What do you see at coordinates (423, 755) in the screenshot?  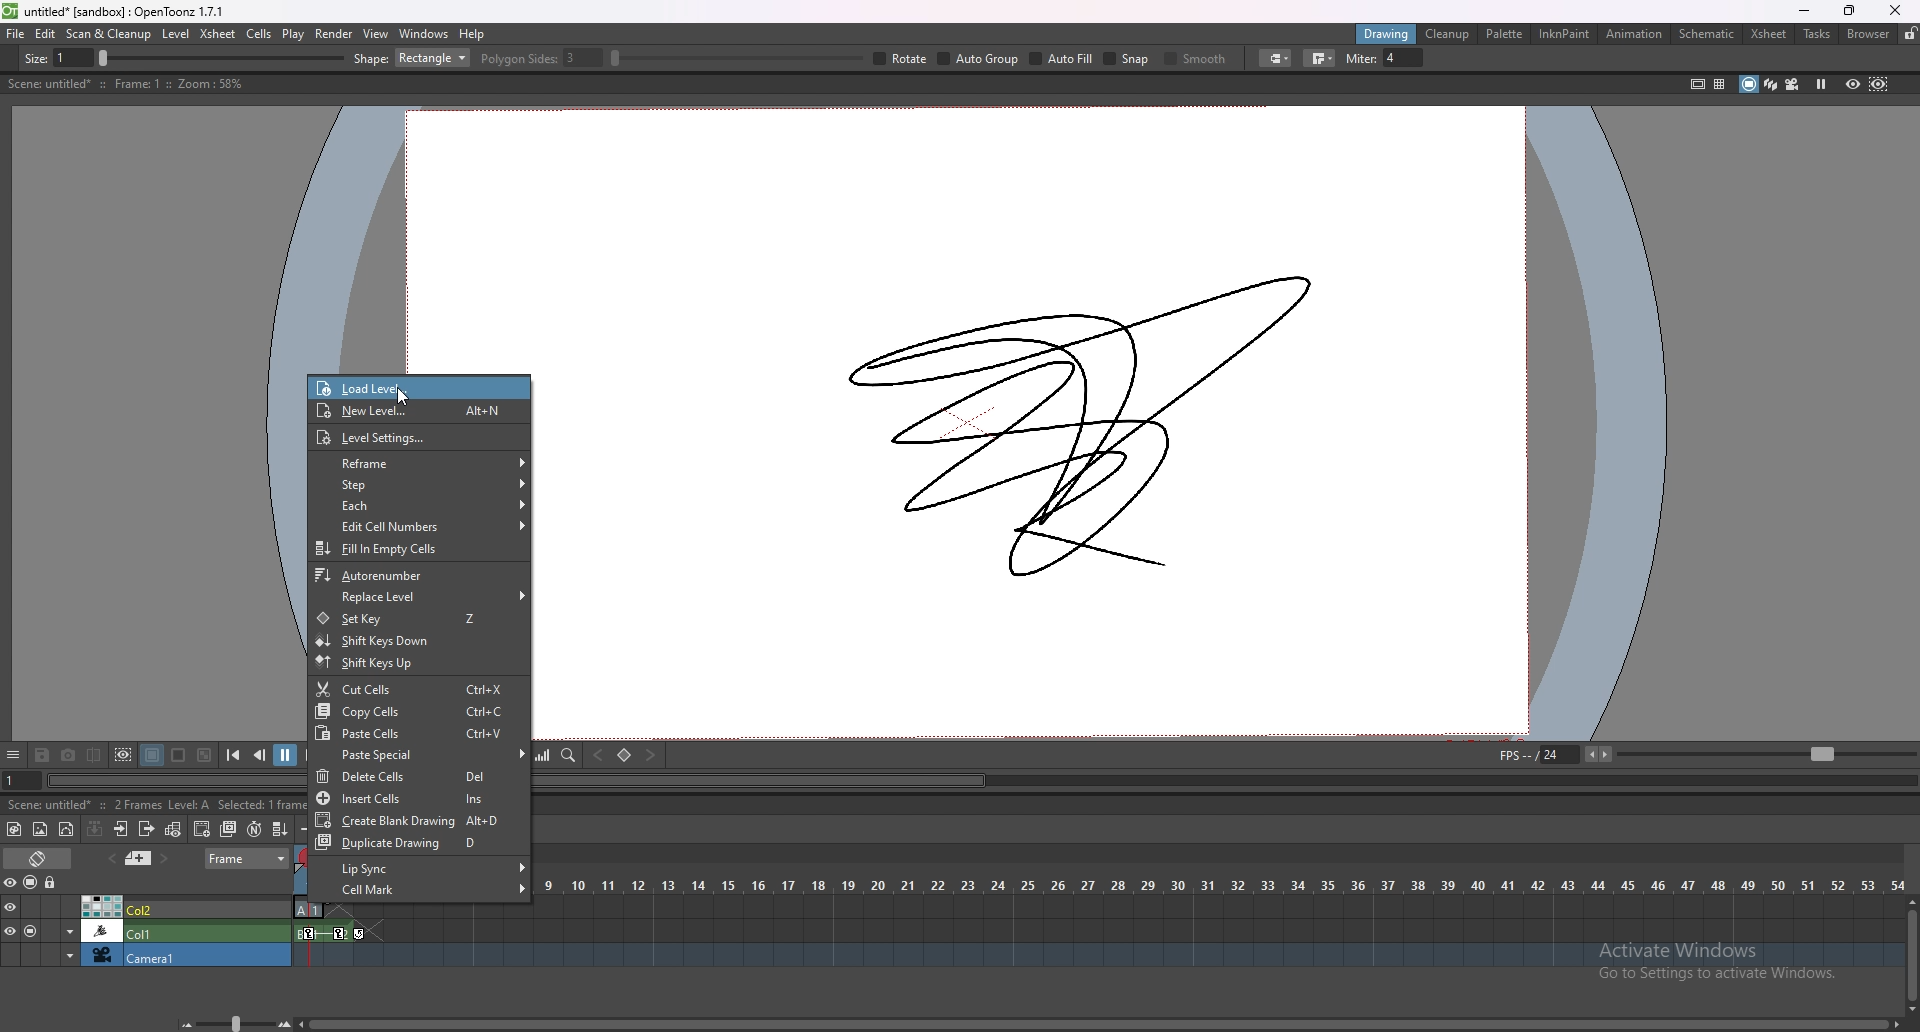 I see `paste special` at bounding box center [423, 755].